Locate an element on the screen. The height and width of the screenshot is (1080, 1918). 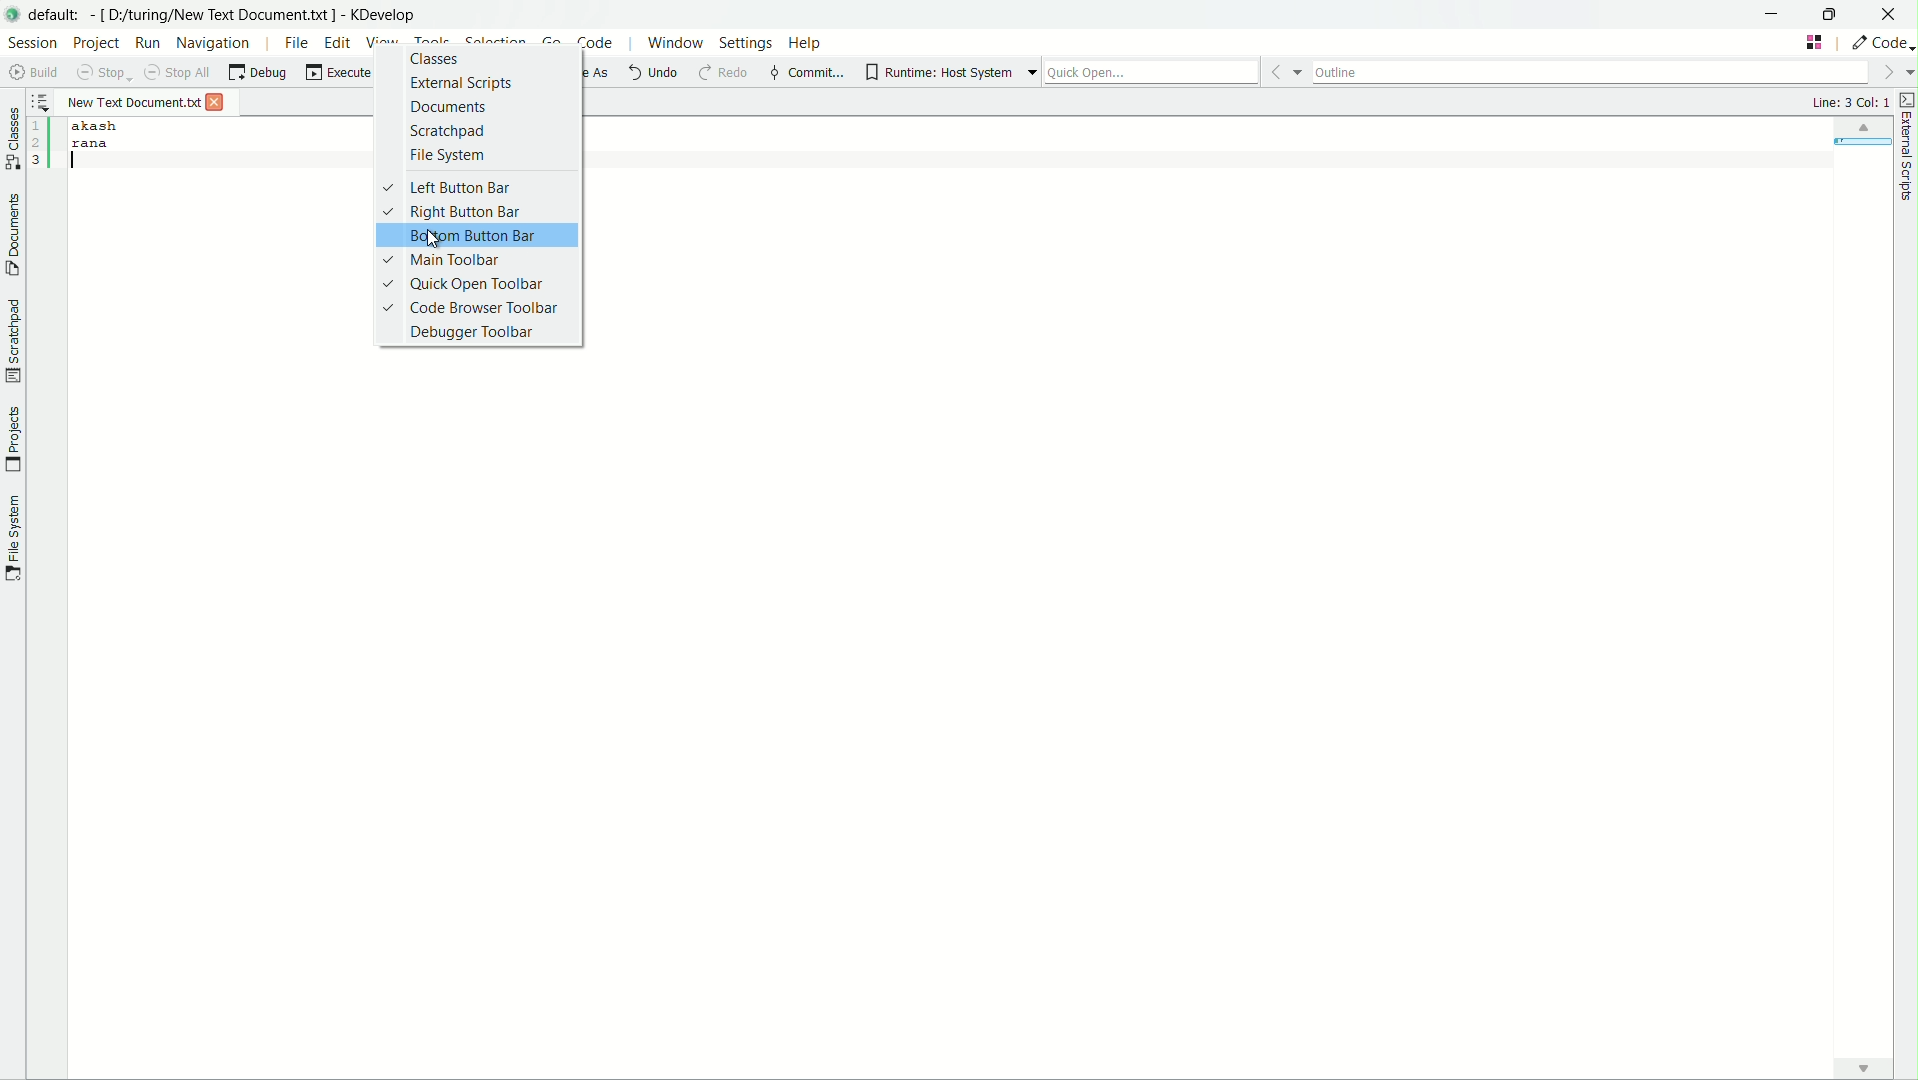
new text document is located at coordinates (132, 100).